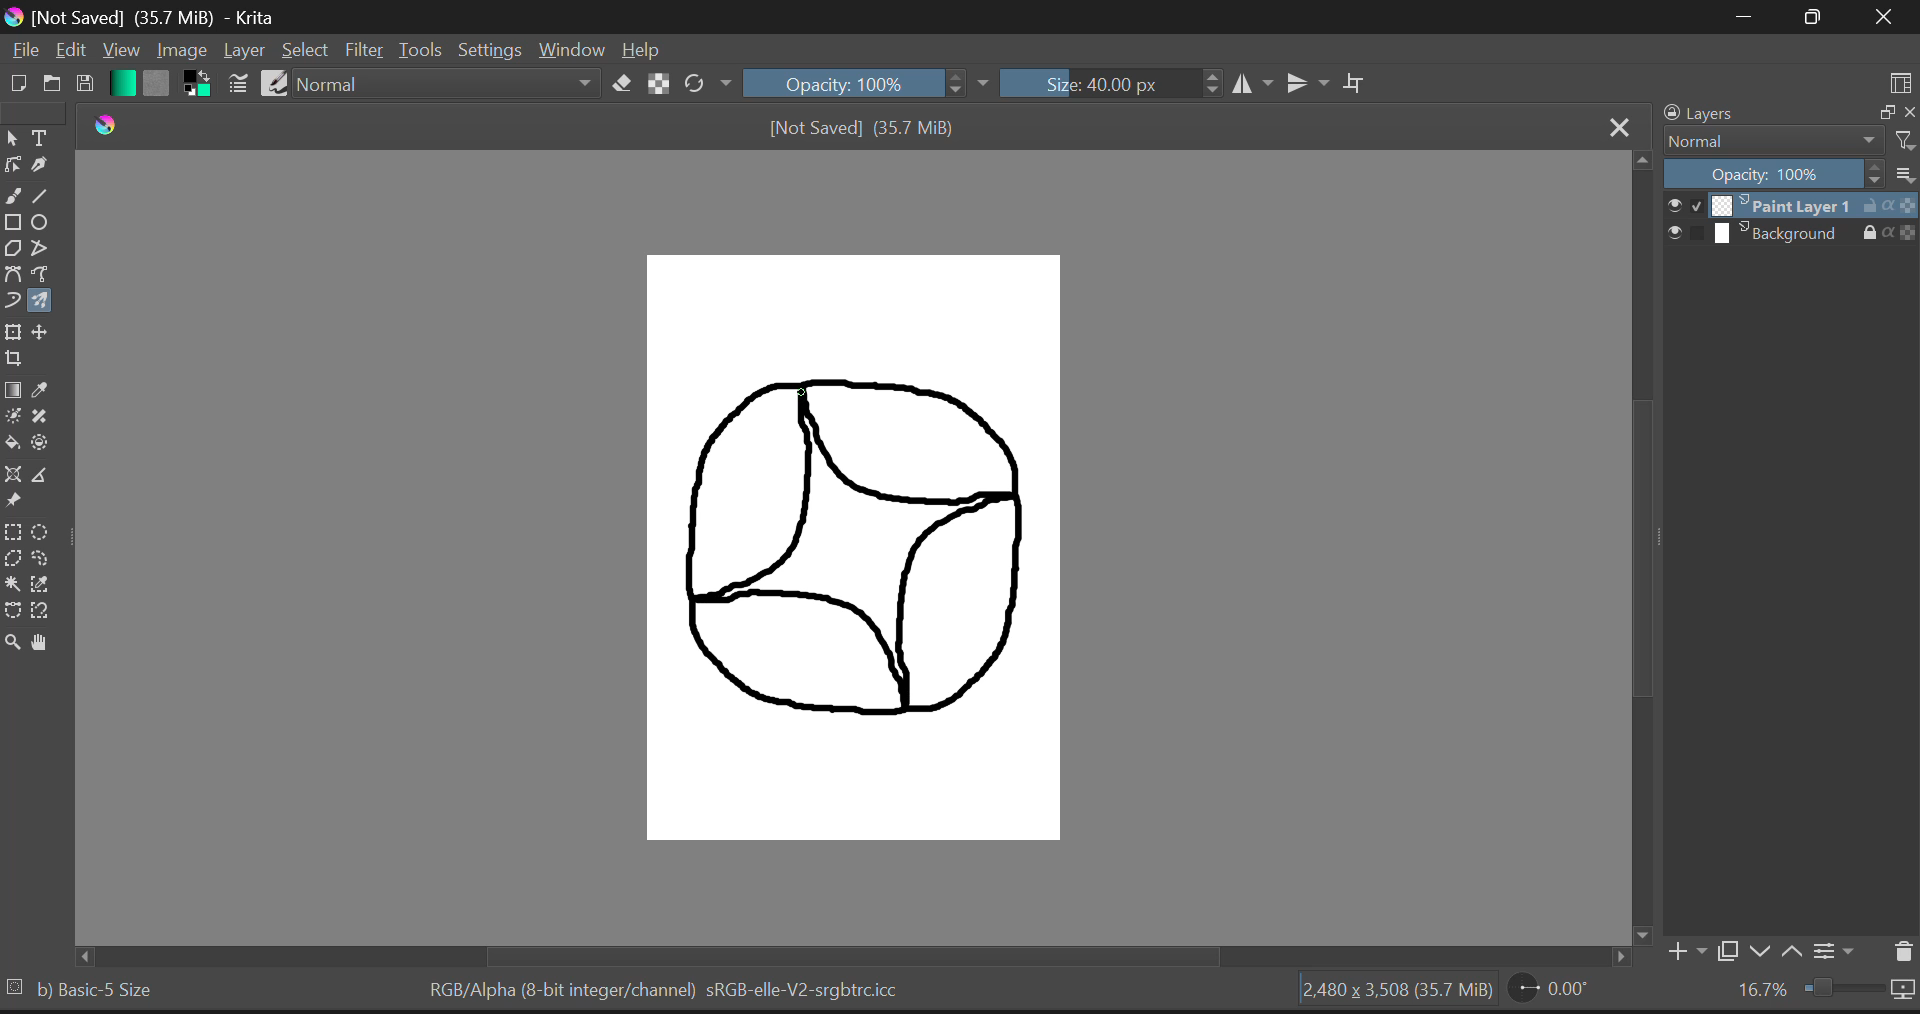  I want to click on Bezier Curve Selection, so click(12, 612).